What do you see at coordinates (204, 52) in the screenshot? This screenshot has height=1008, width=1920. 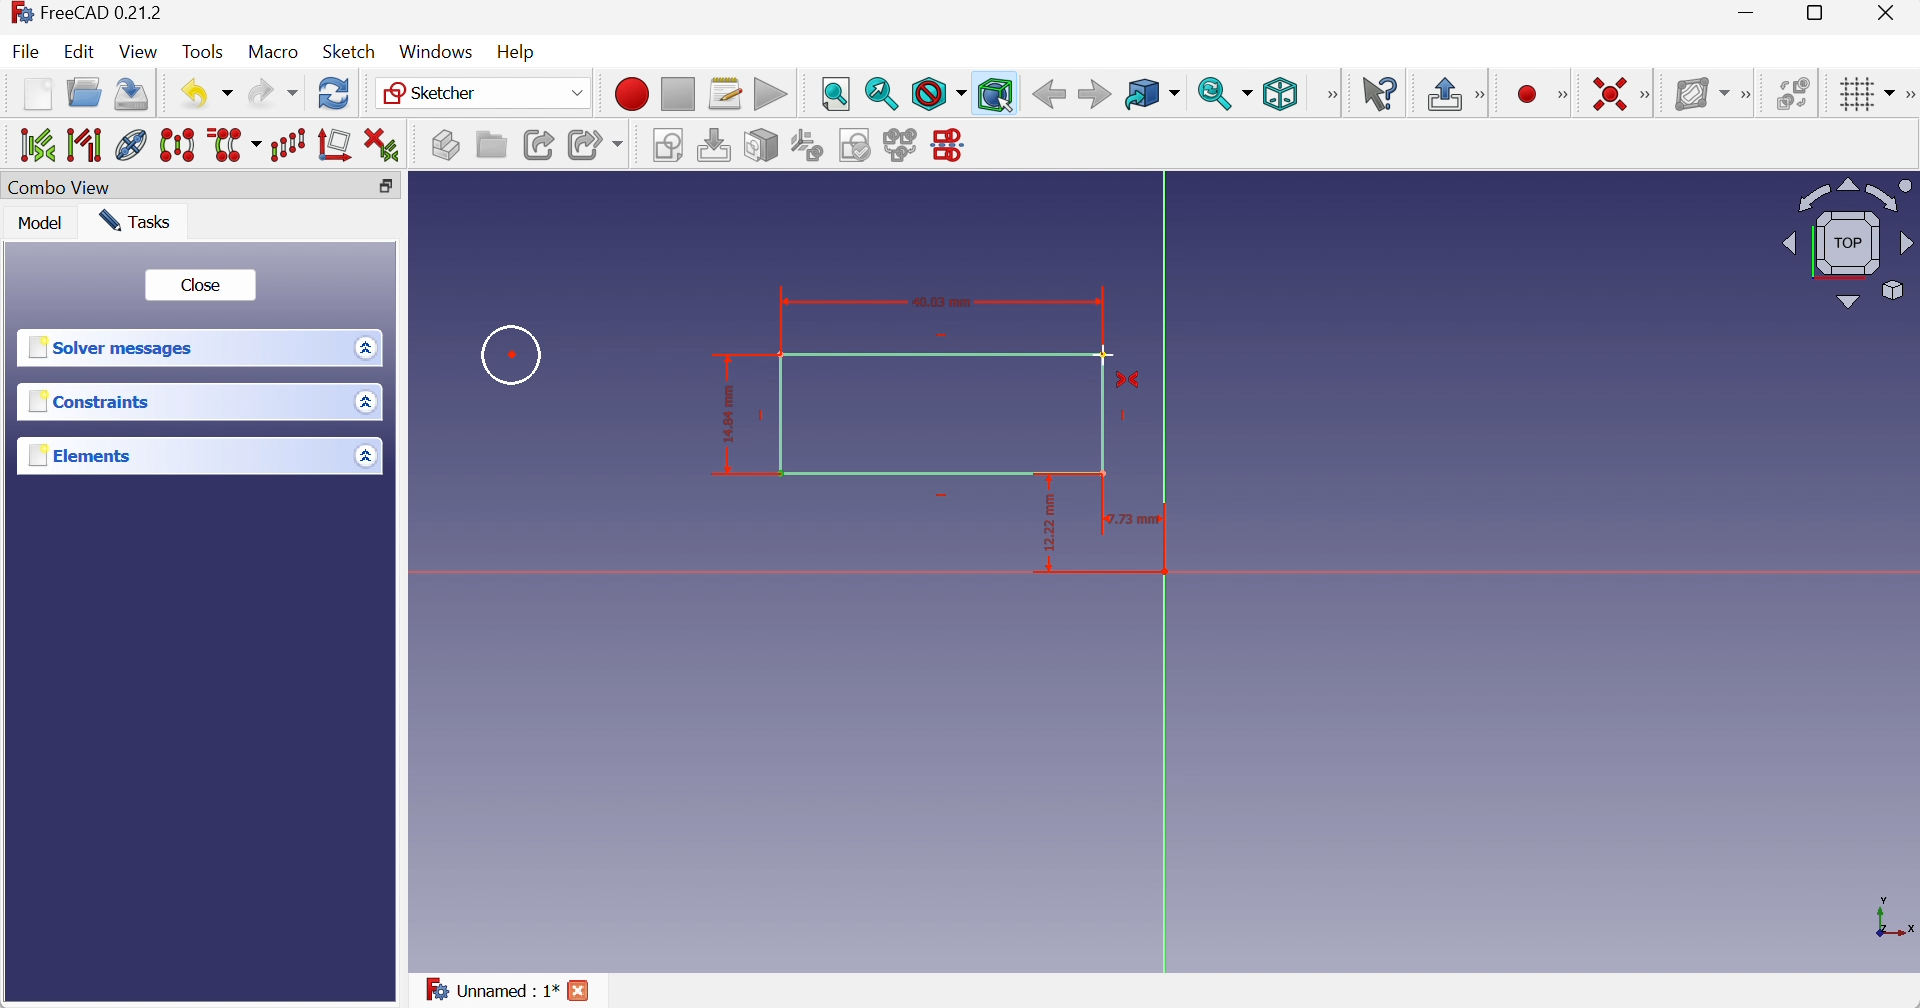 I see `Tools` at bounding box center [204, 52].